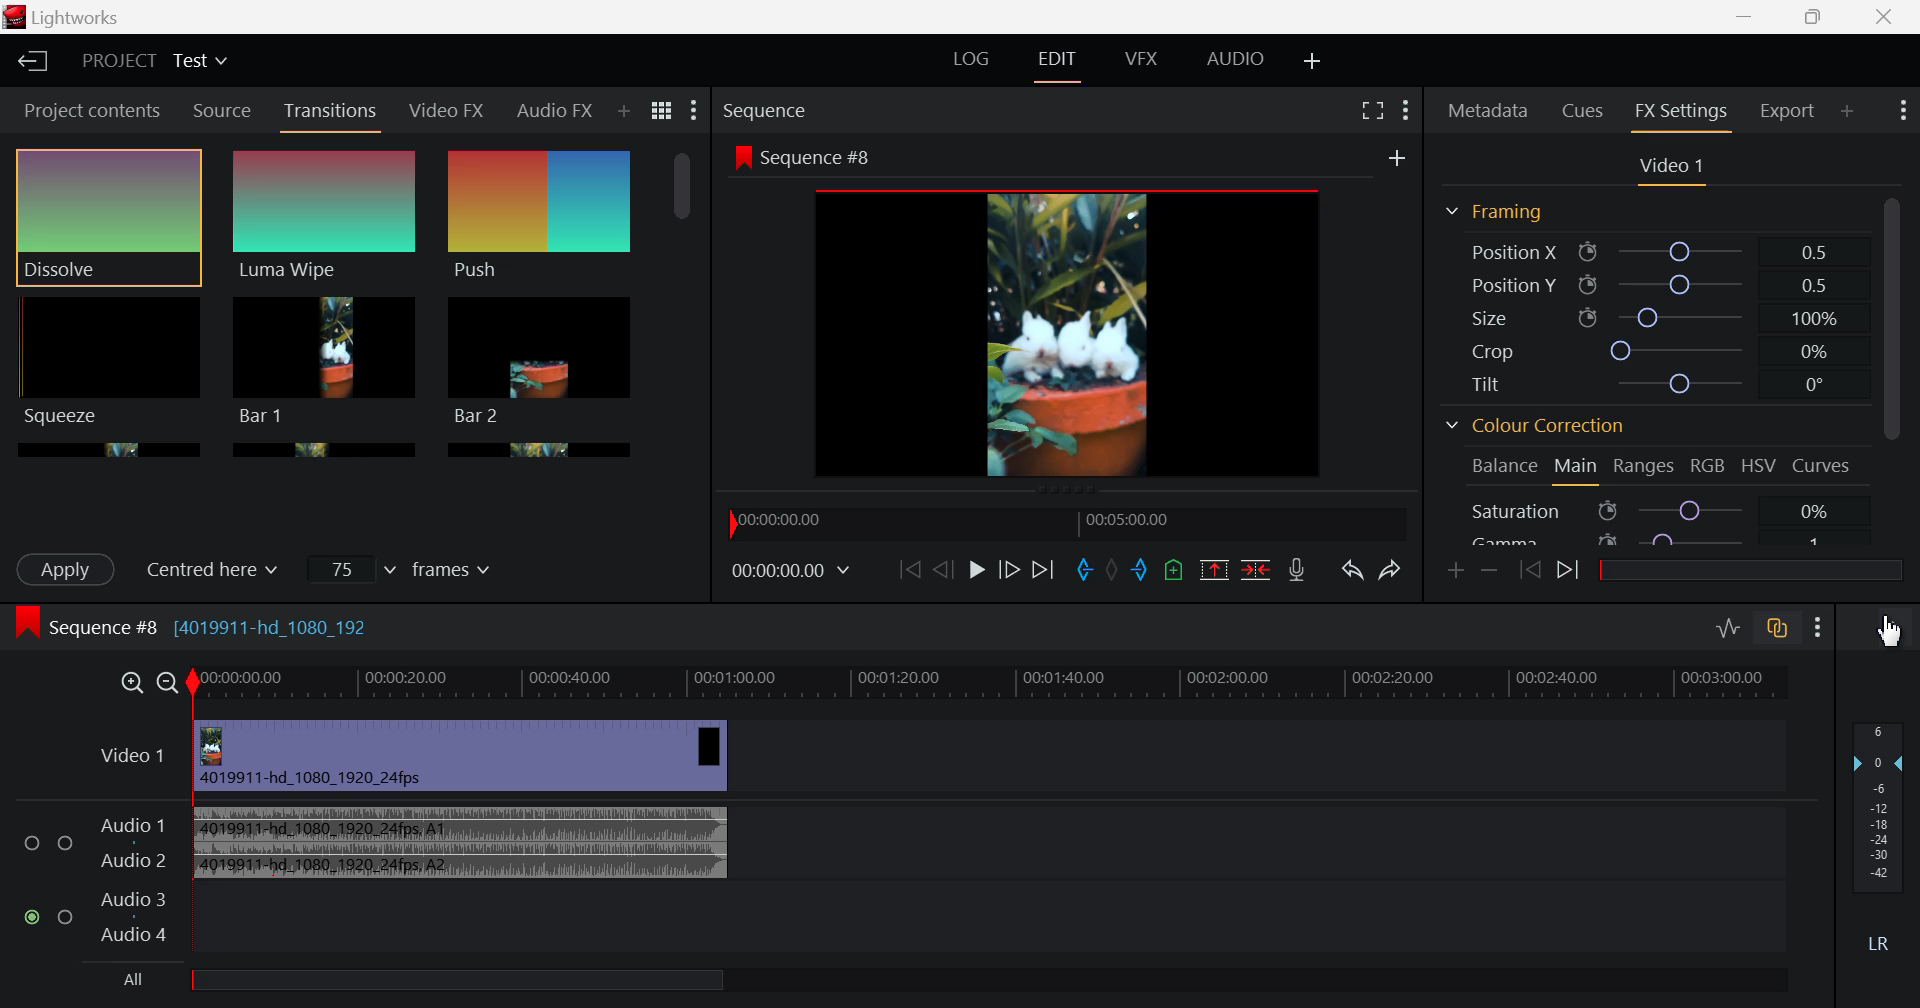 The width and height of the screenshot is (1920, 1008). I want to click on Ranges, so click(1644, 467).